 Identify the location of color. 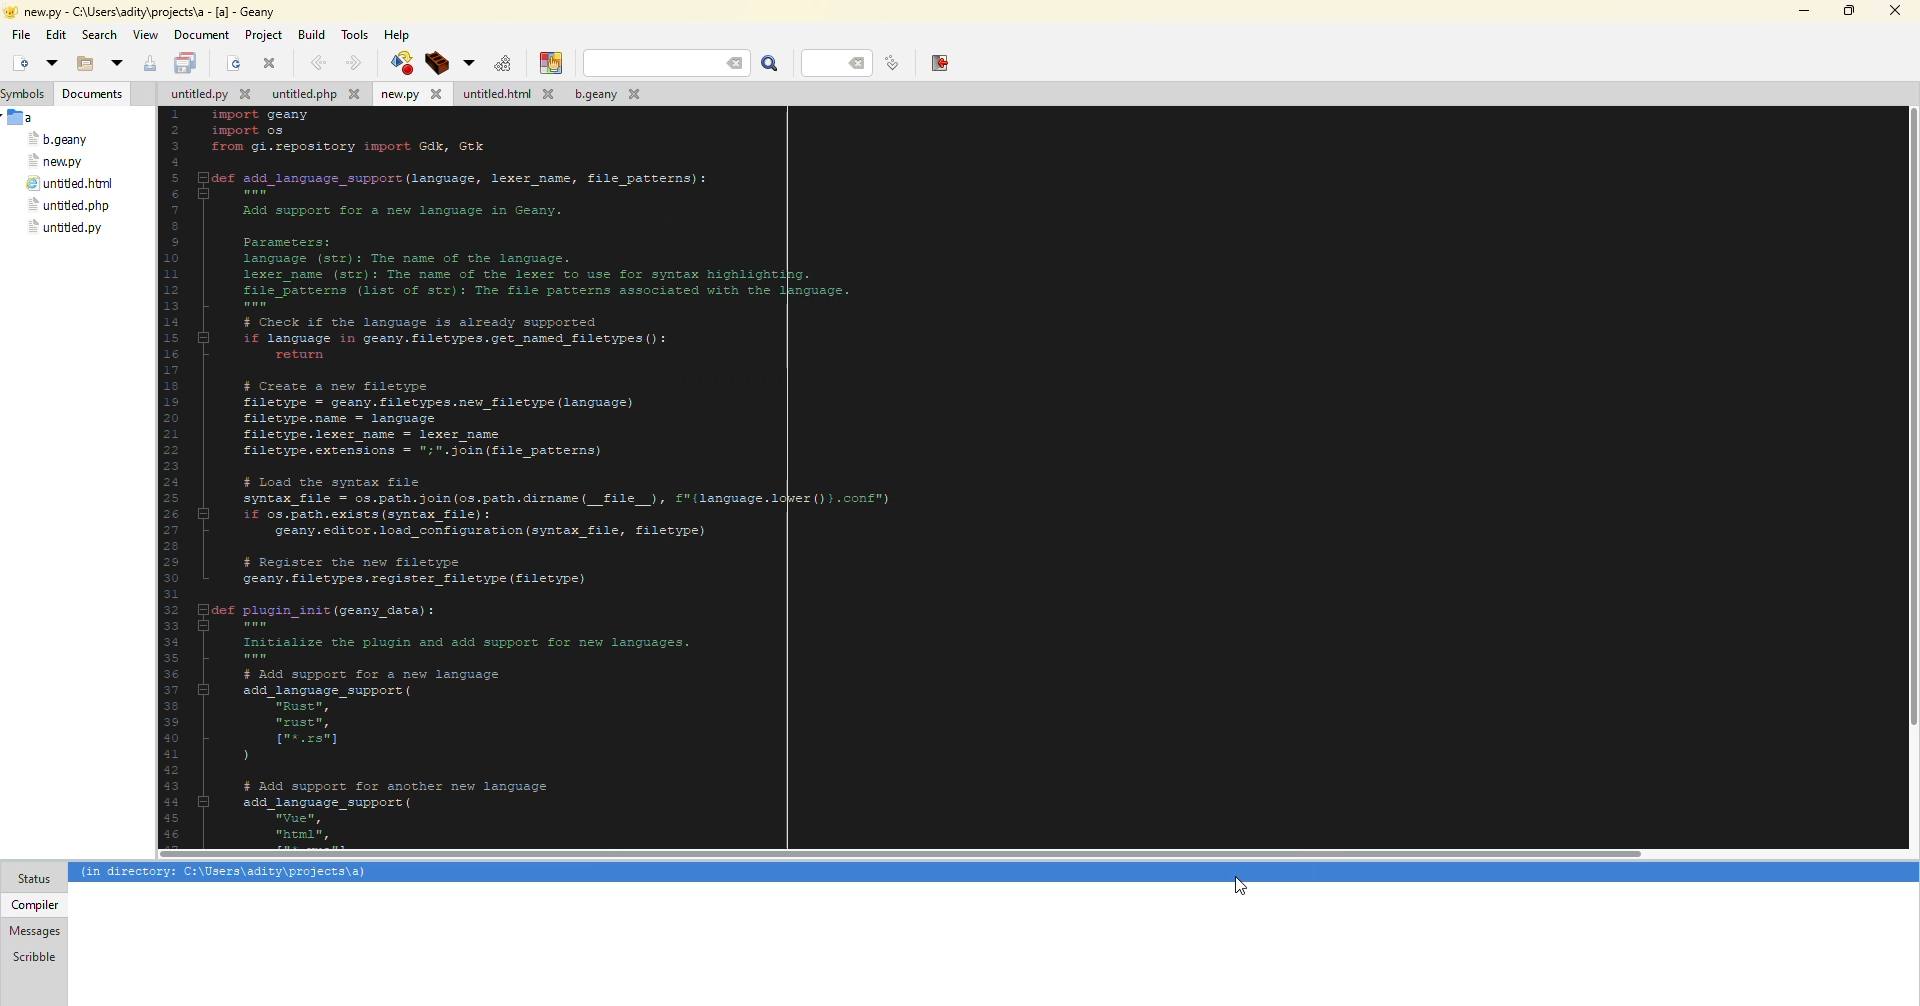
(547, 63).